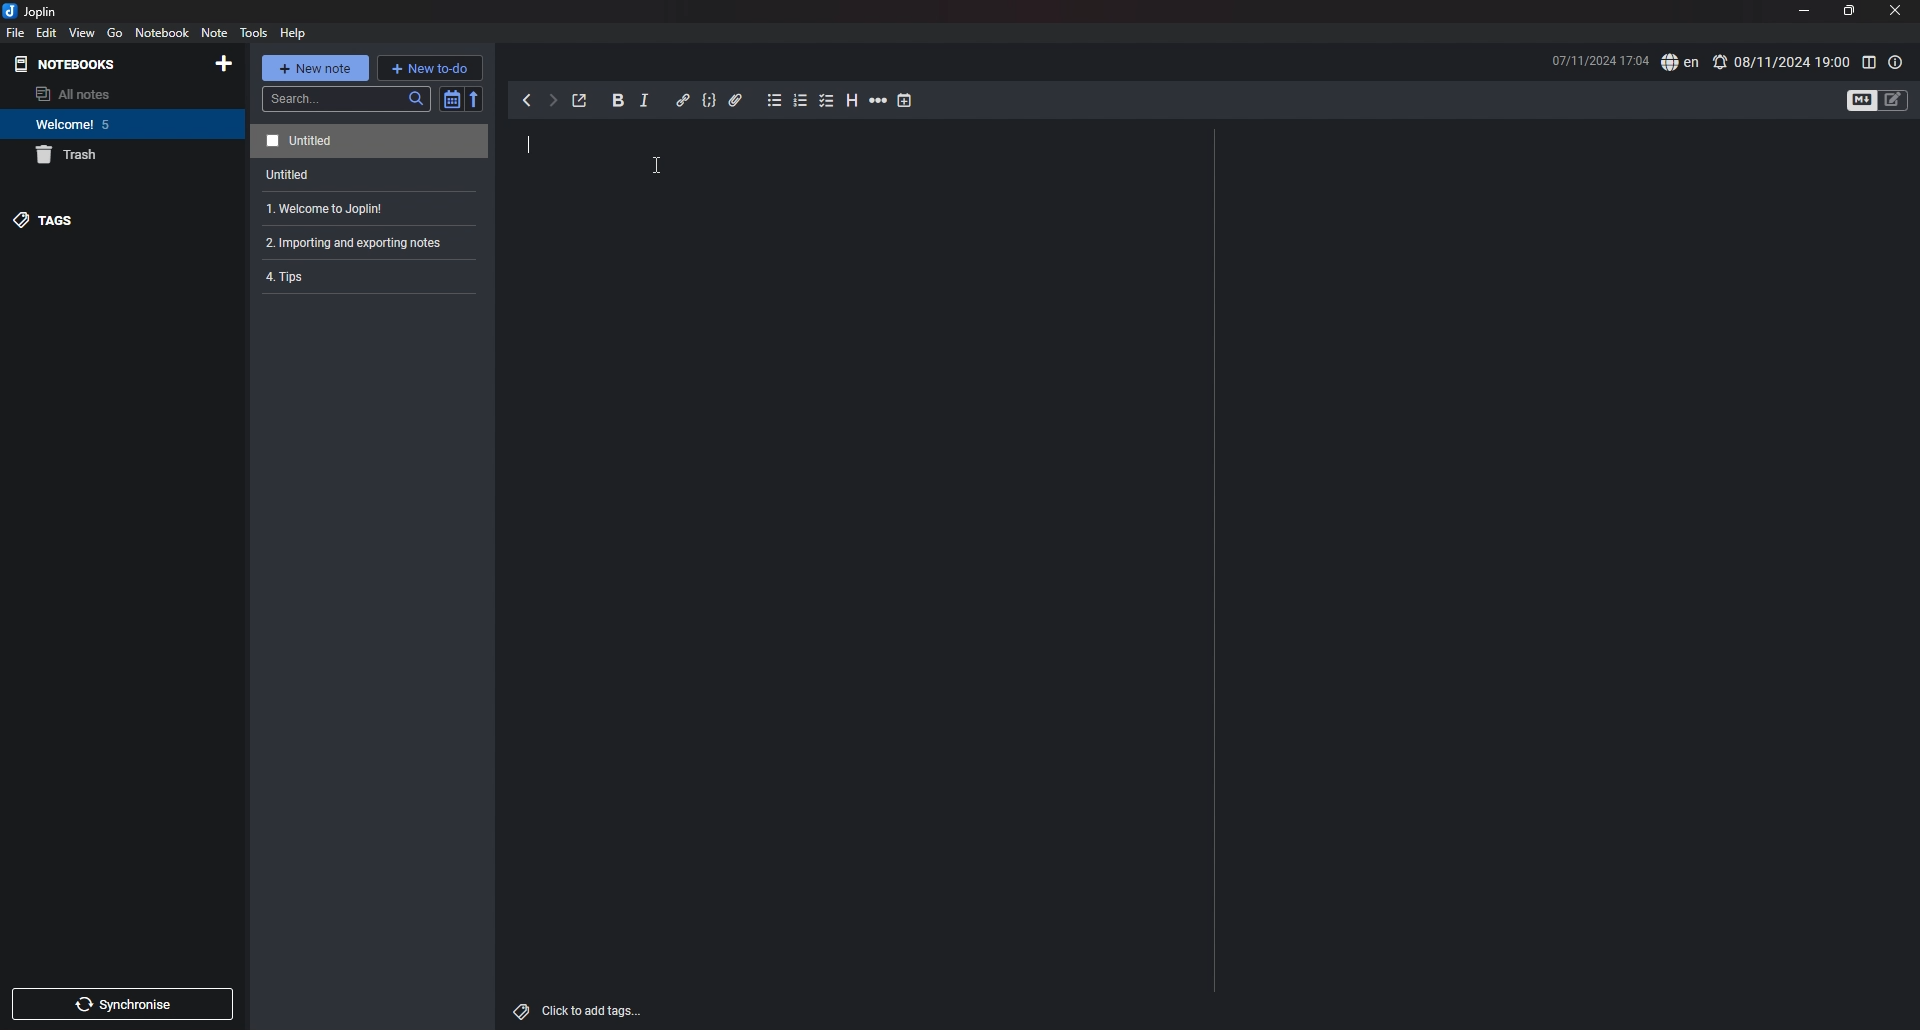 The height and width of the screenshot is (1030, 1920). I want to click on add tags, so click(580, 1011).